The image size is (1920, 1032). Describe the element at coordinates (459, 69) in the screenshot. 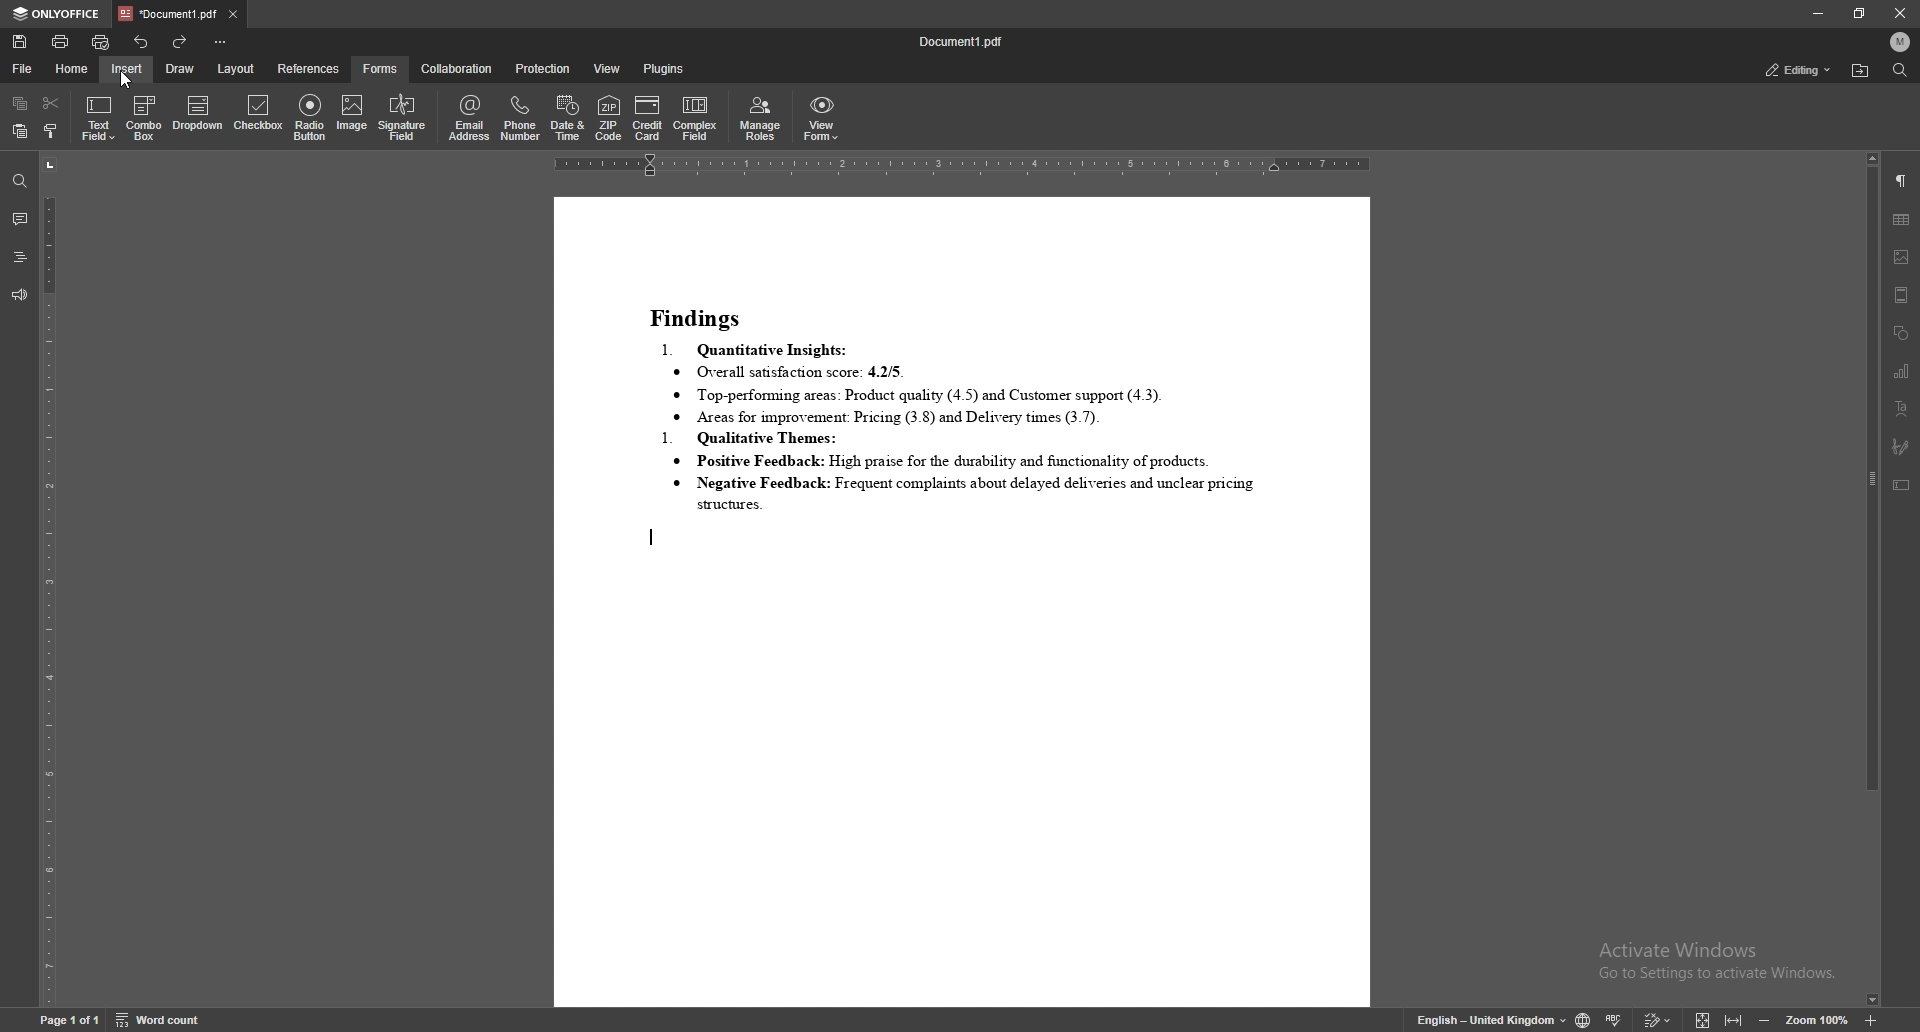

I see `collaboration` at that location.